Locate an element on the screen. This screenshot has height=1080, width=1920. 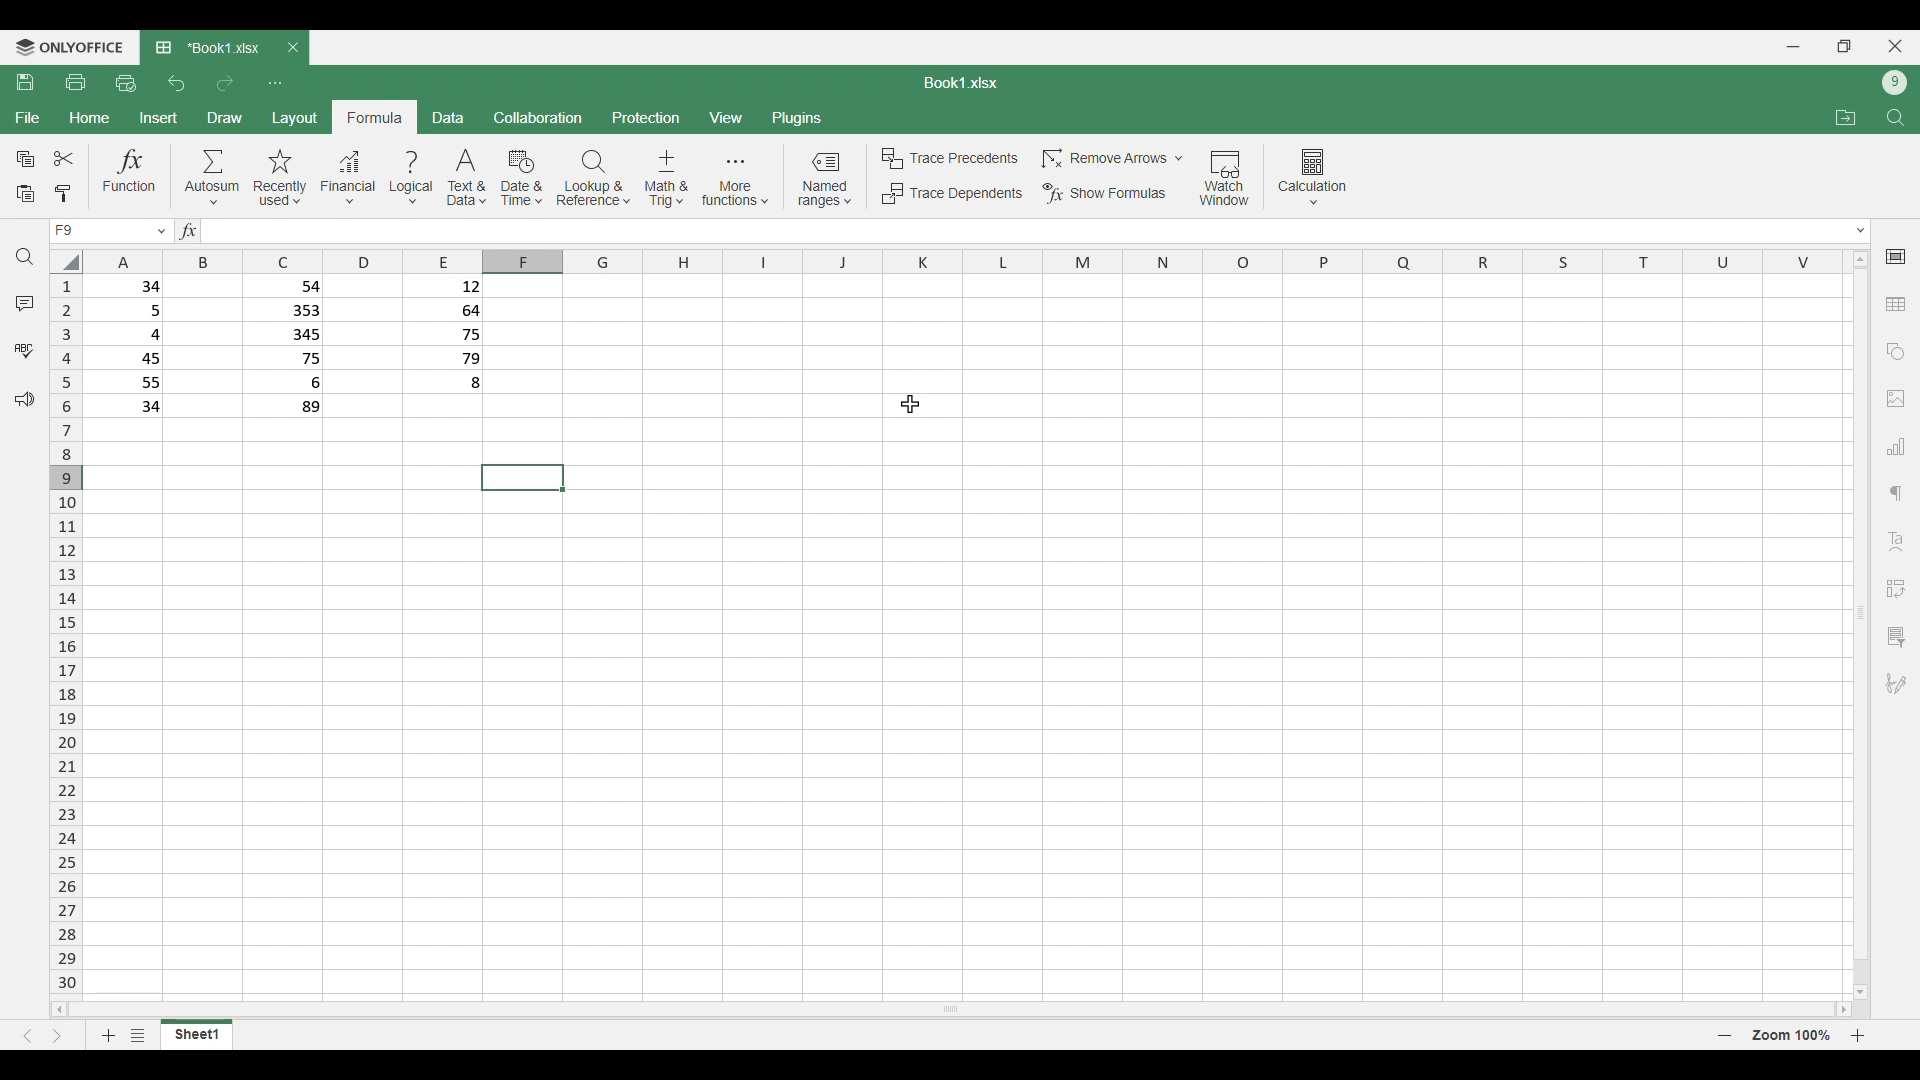
Close tab is located at coordinates (294, 47).